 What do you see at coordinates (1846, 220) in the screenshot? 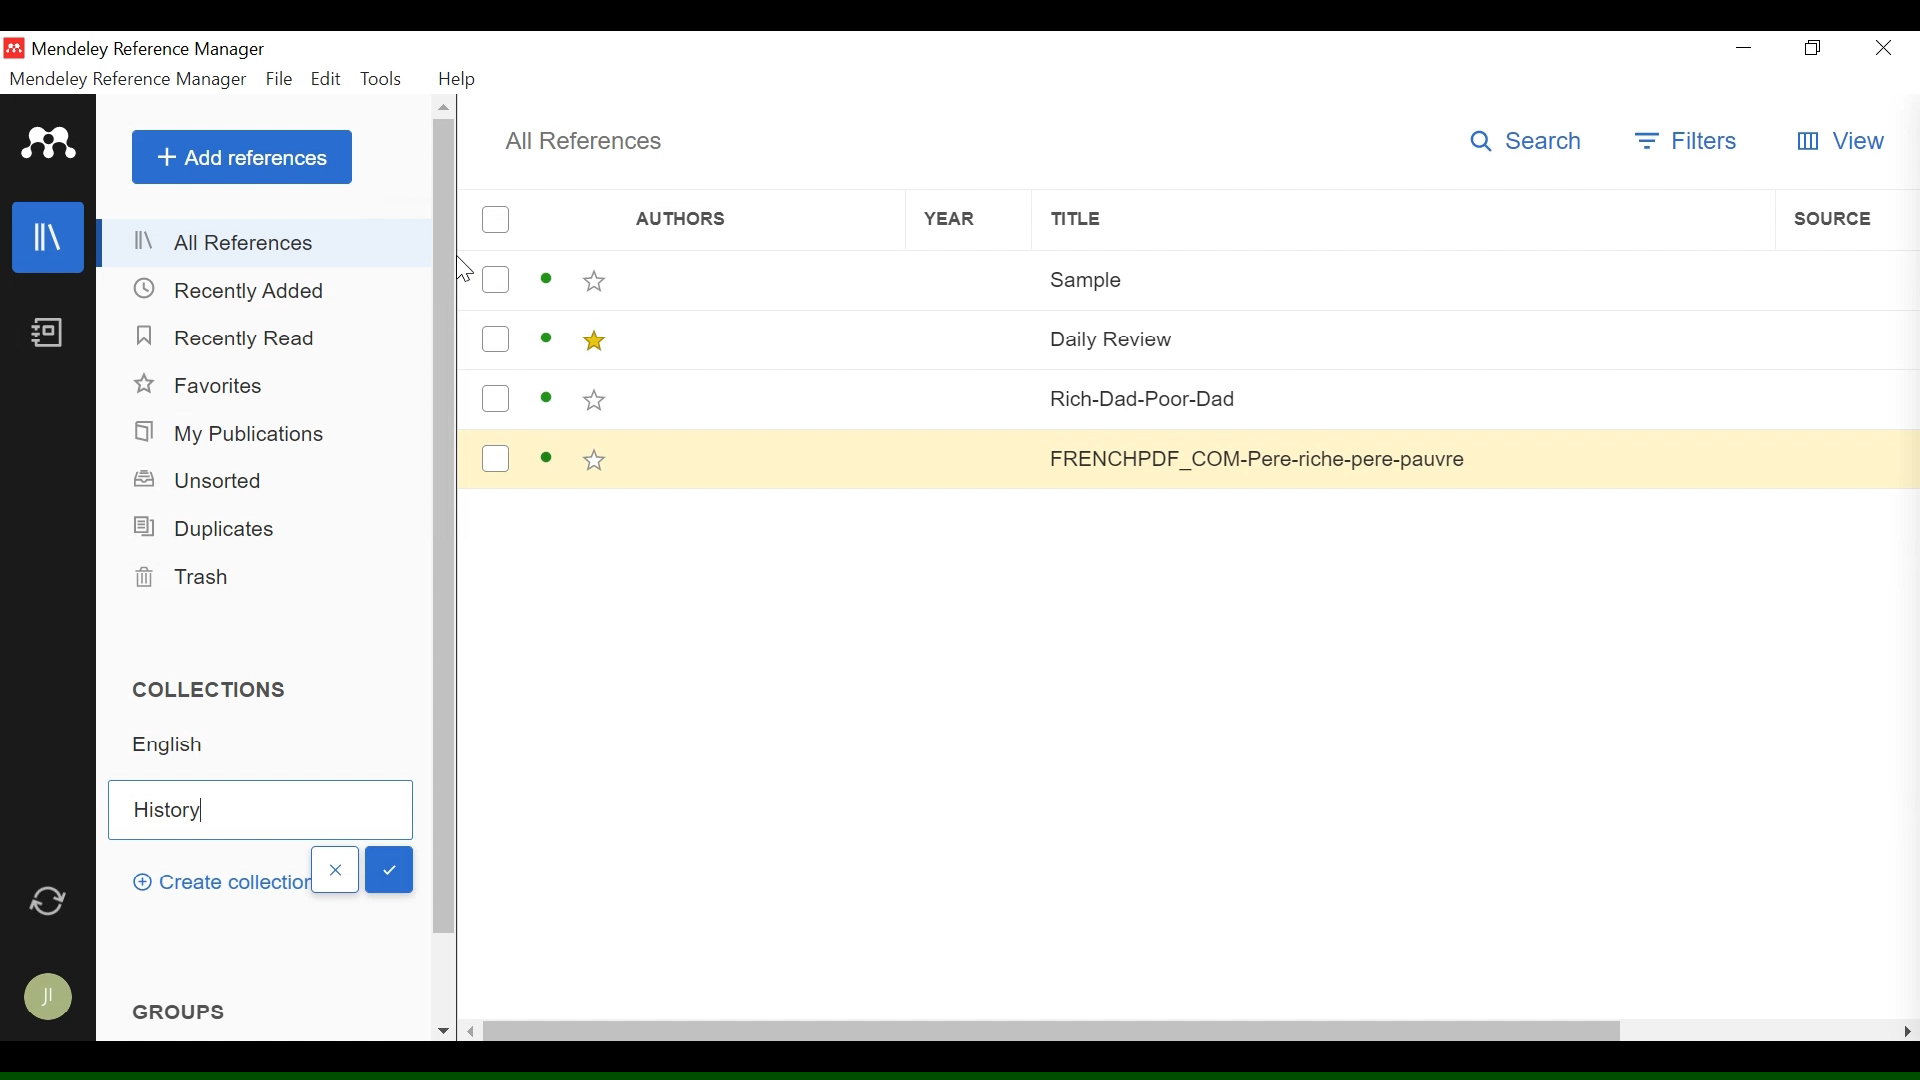
I see `Source` at bounding box center [1846, 220].